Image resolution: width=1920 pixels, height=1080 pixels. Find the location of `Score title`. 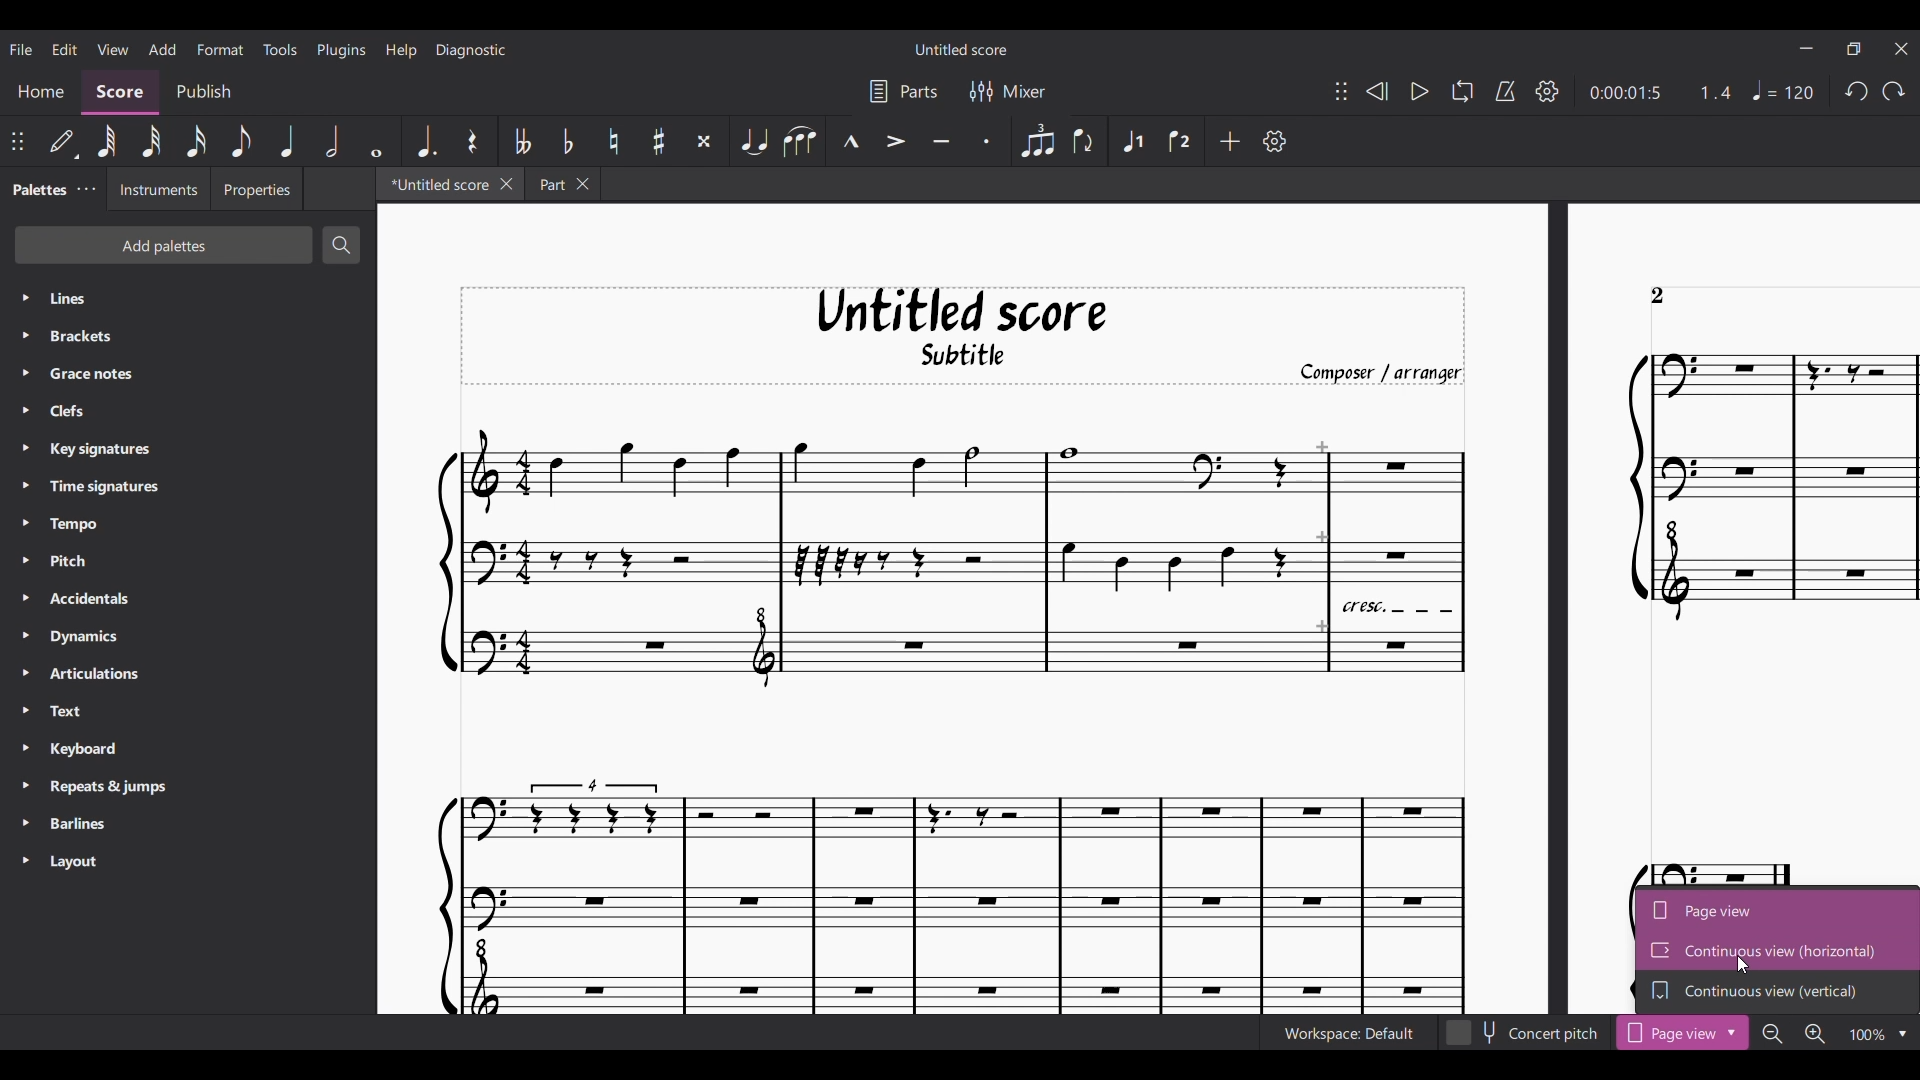

Score title is located at coordinates (962, 49).